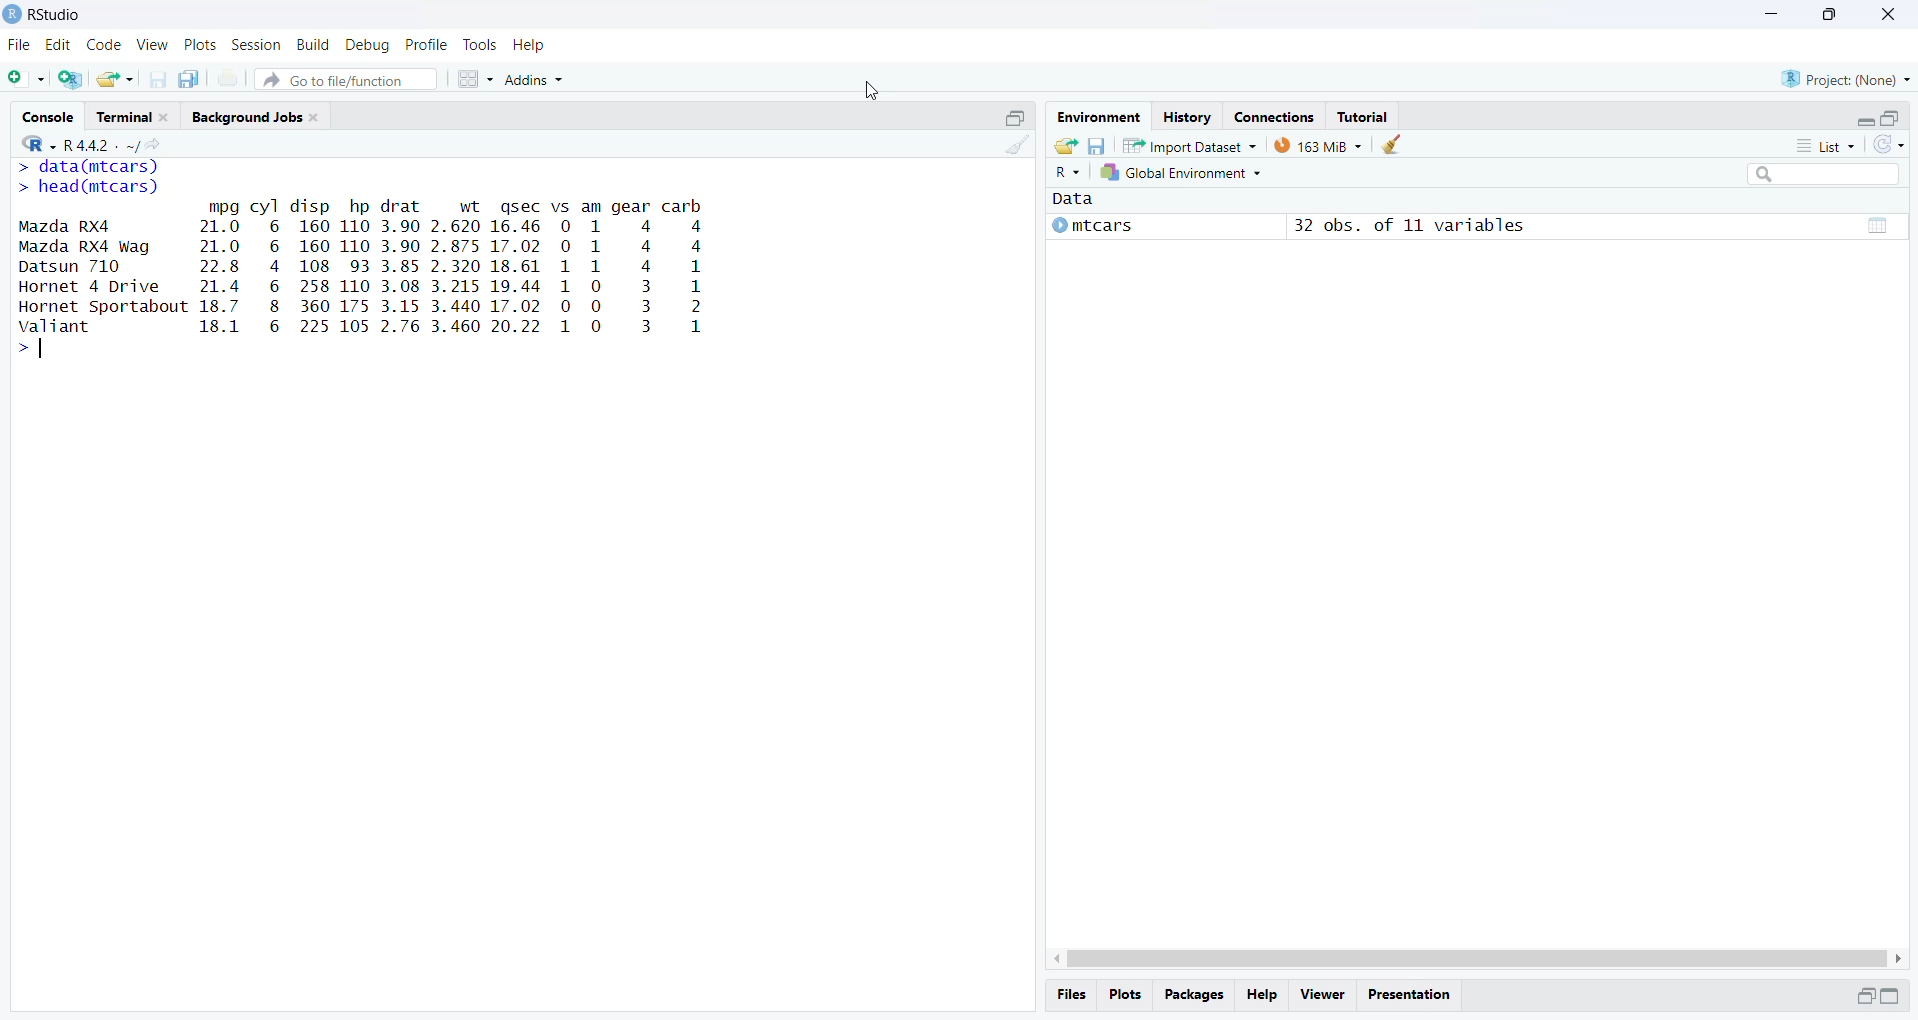 The image size is (1918, 1020). Describe the element at coordinates (202, 45) in the screenshot. I see `plots` at that location.